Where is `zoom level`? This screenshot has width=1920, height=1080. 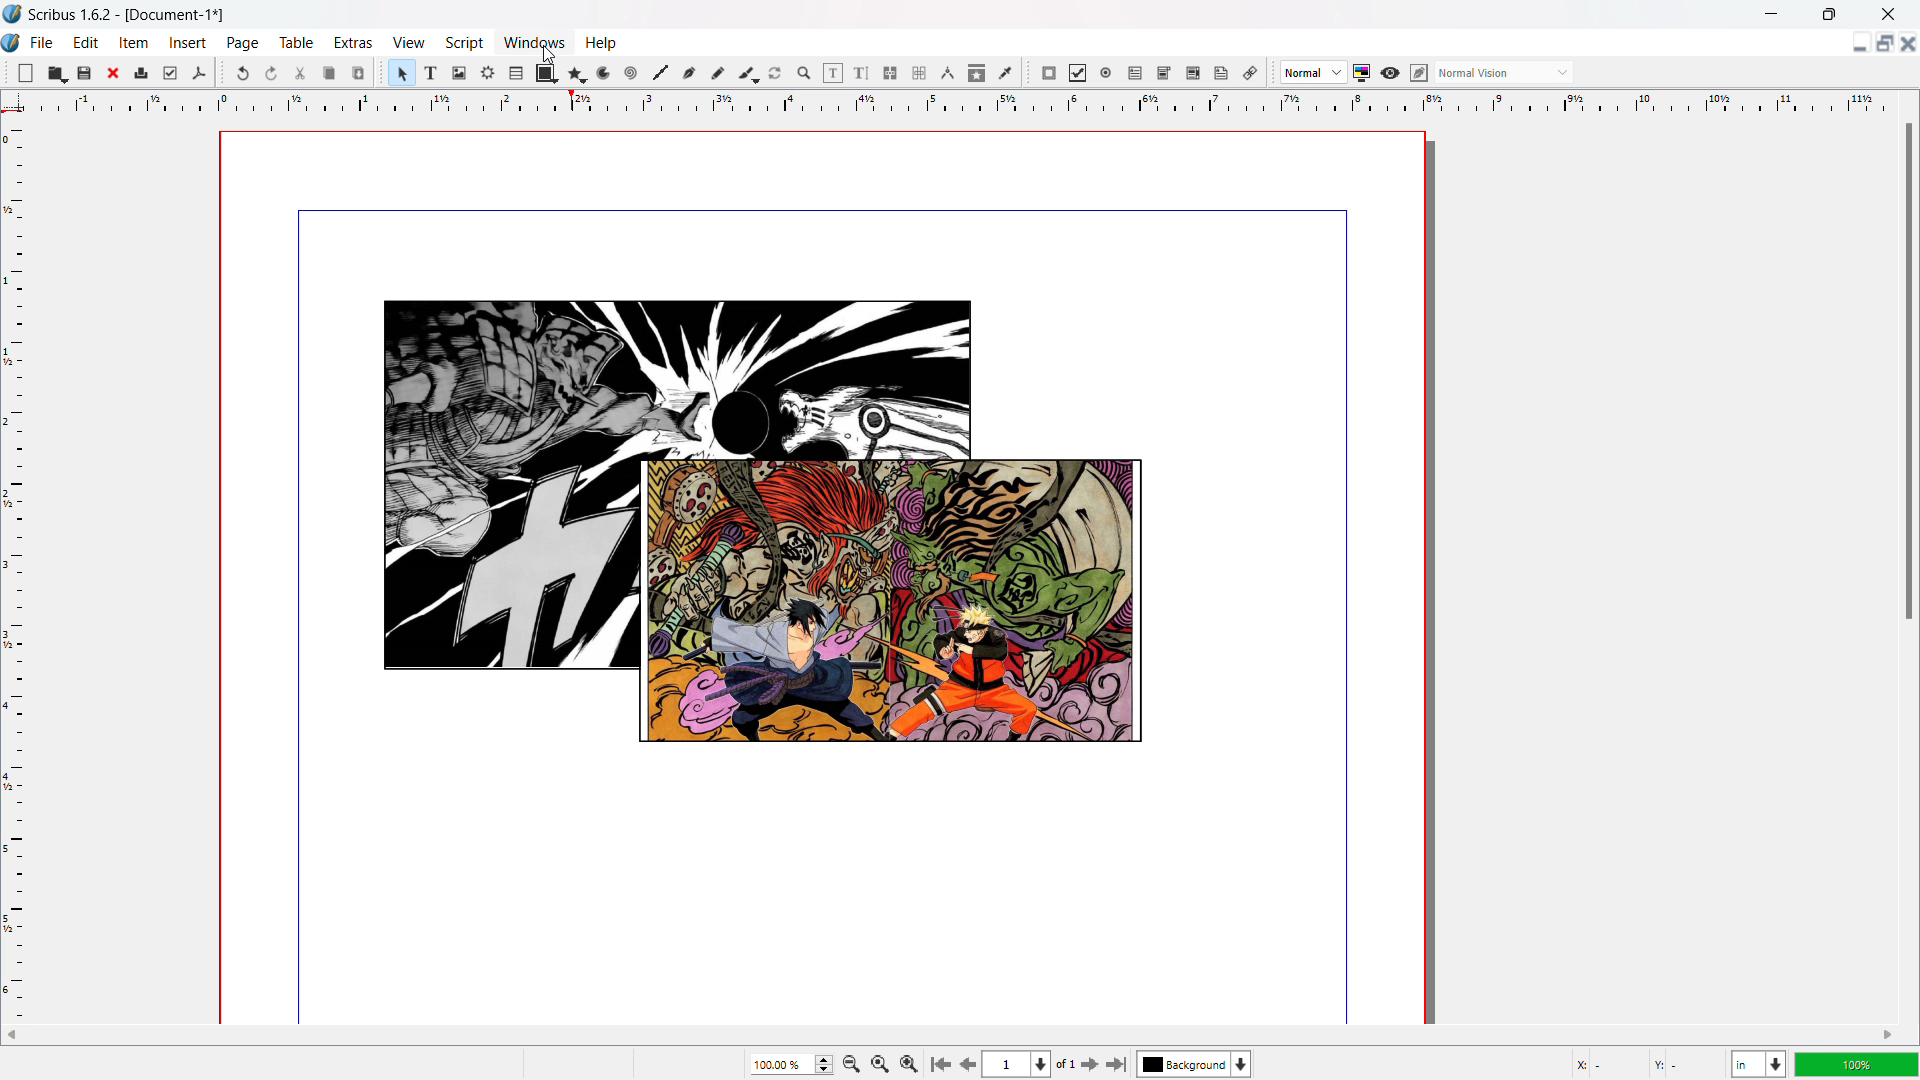 zoom level is located at coordinates (1858, 1064).